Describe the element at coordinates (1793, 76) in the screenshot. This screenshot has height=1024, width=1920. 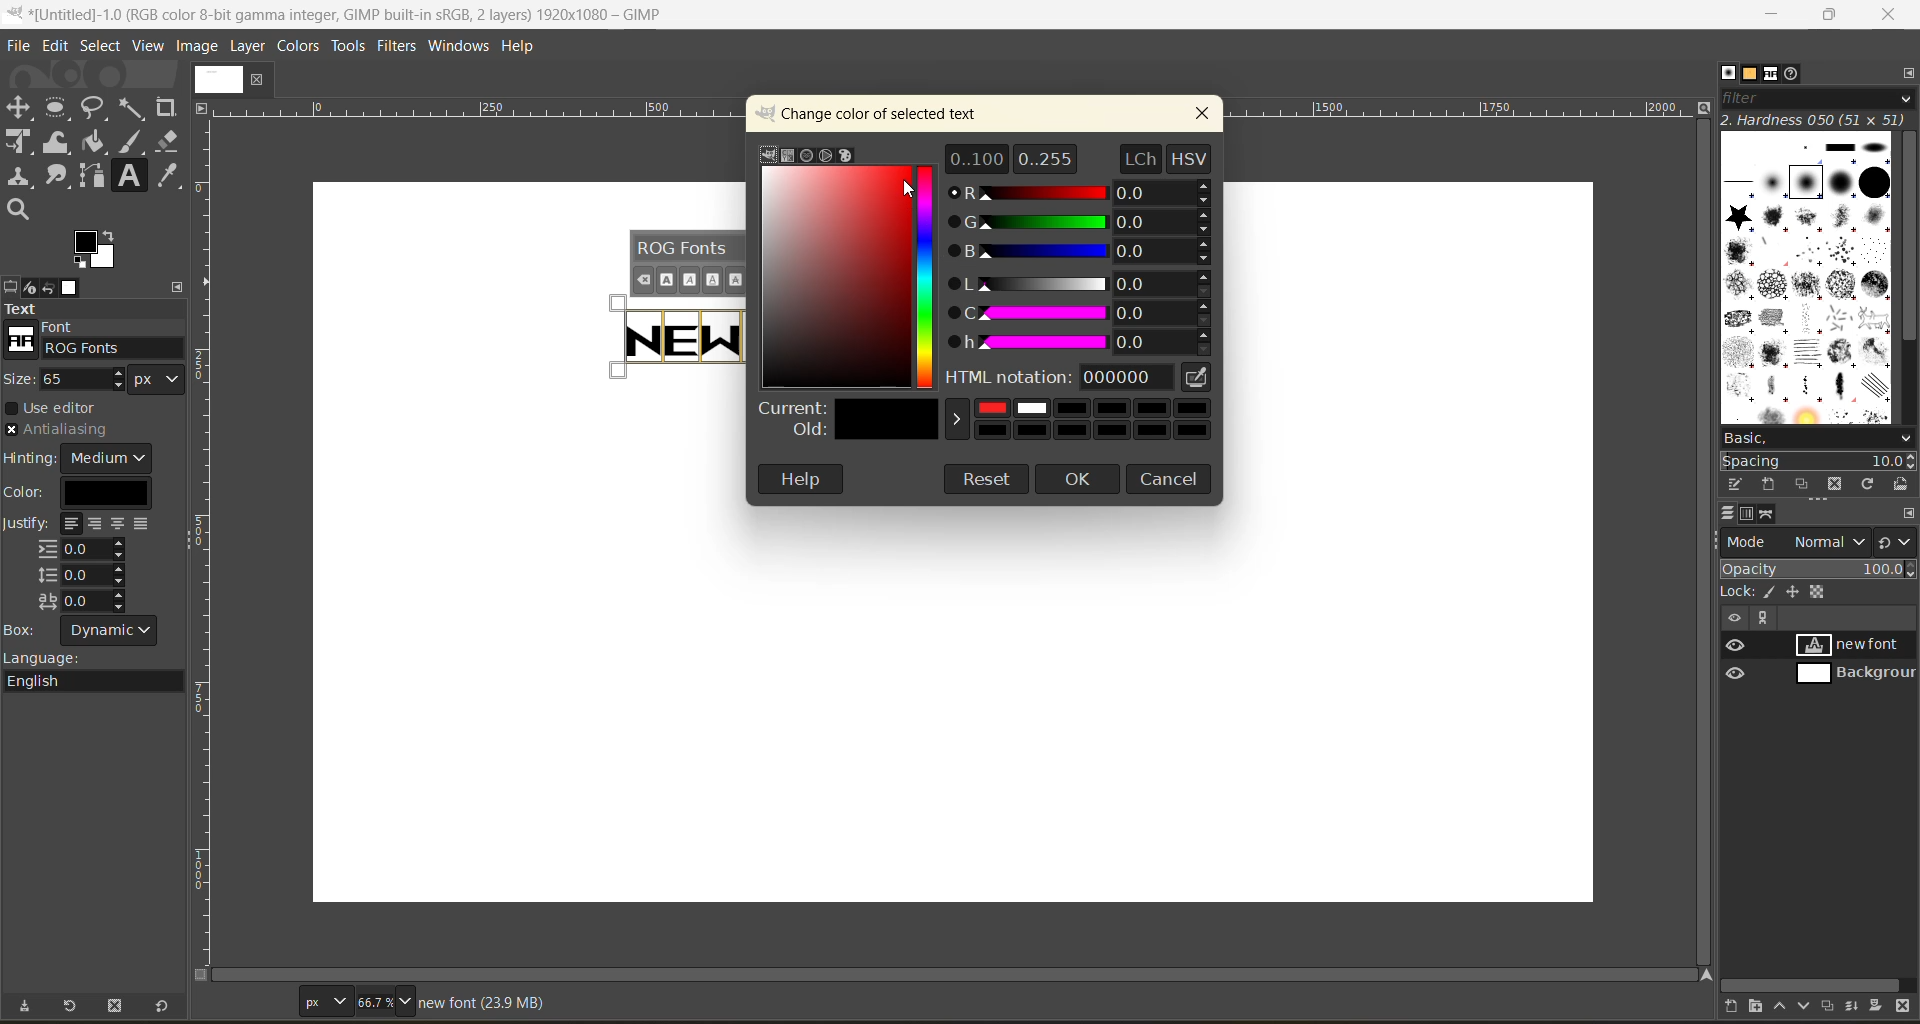
I see `document history` at that location.